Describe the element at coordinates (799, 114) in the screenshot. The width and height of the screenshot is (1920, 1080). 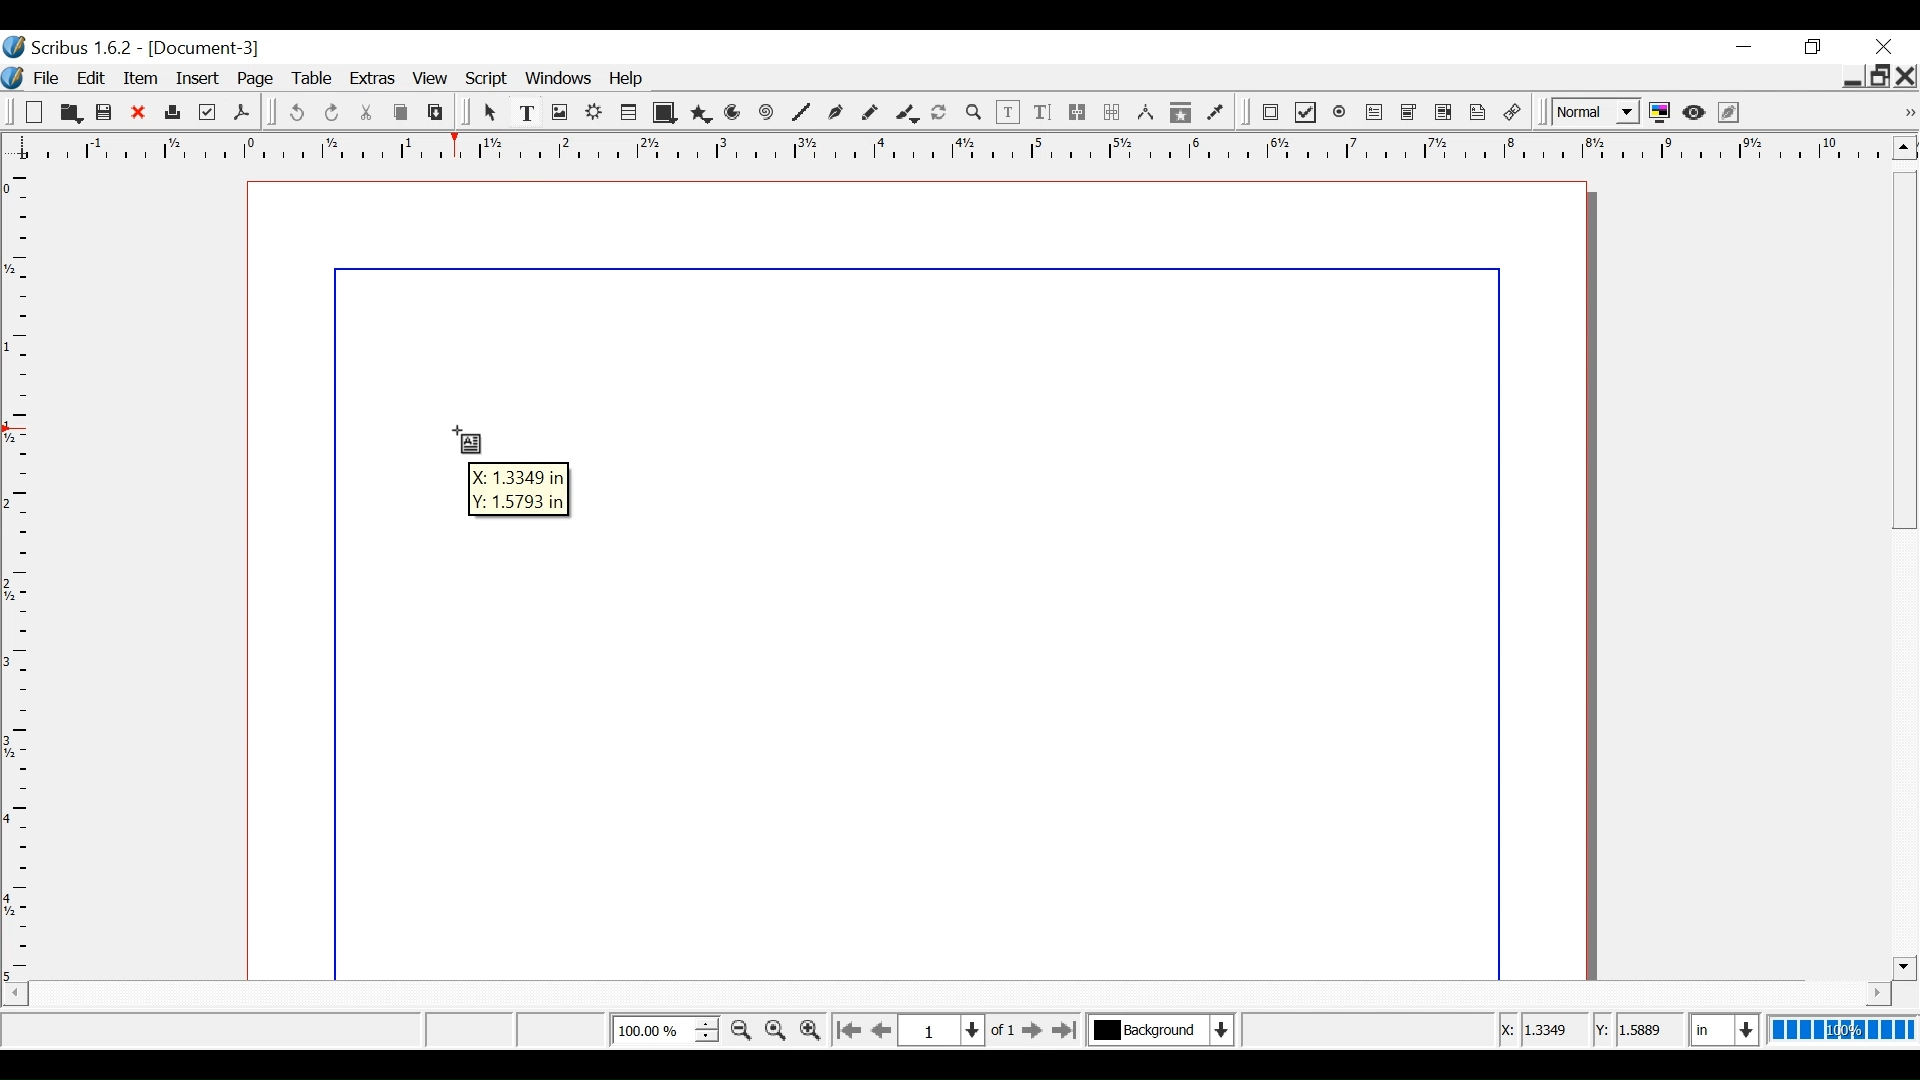
I see `Line` at that location.